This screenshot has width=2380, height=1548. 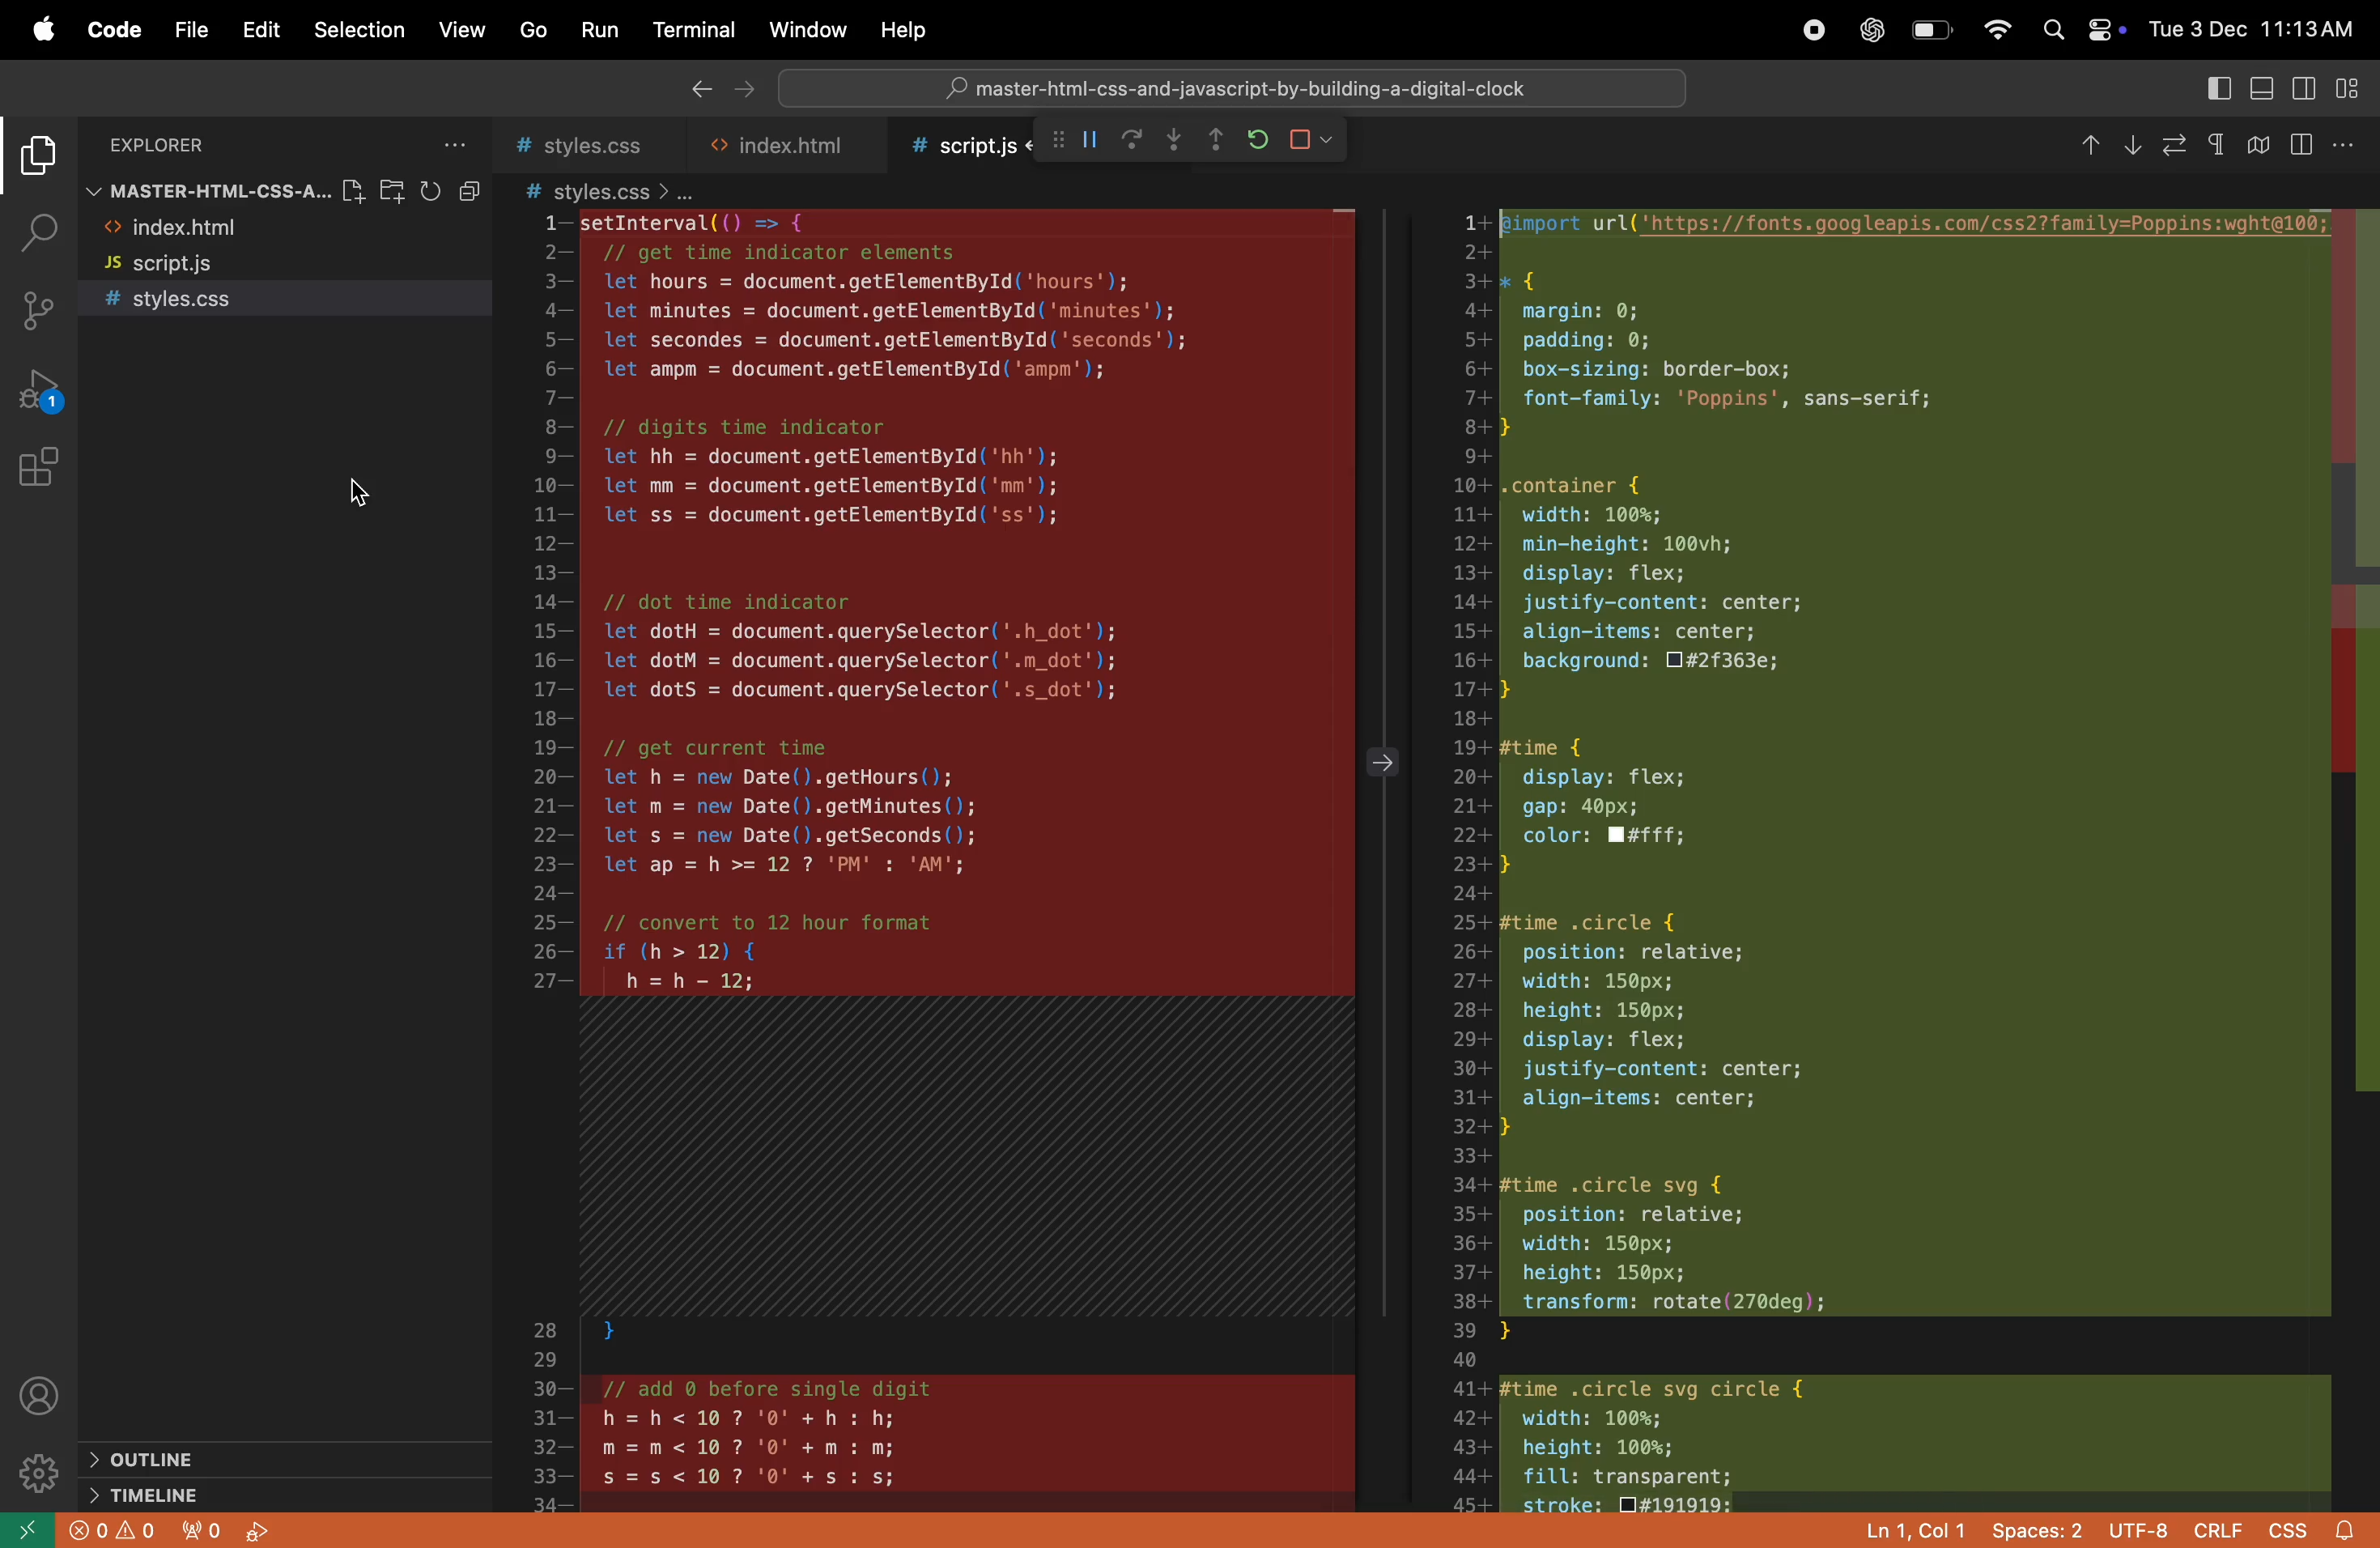 I want to click on code block, so click(x=948, y=862).